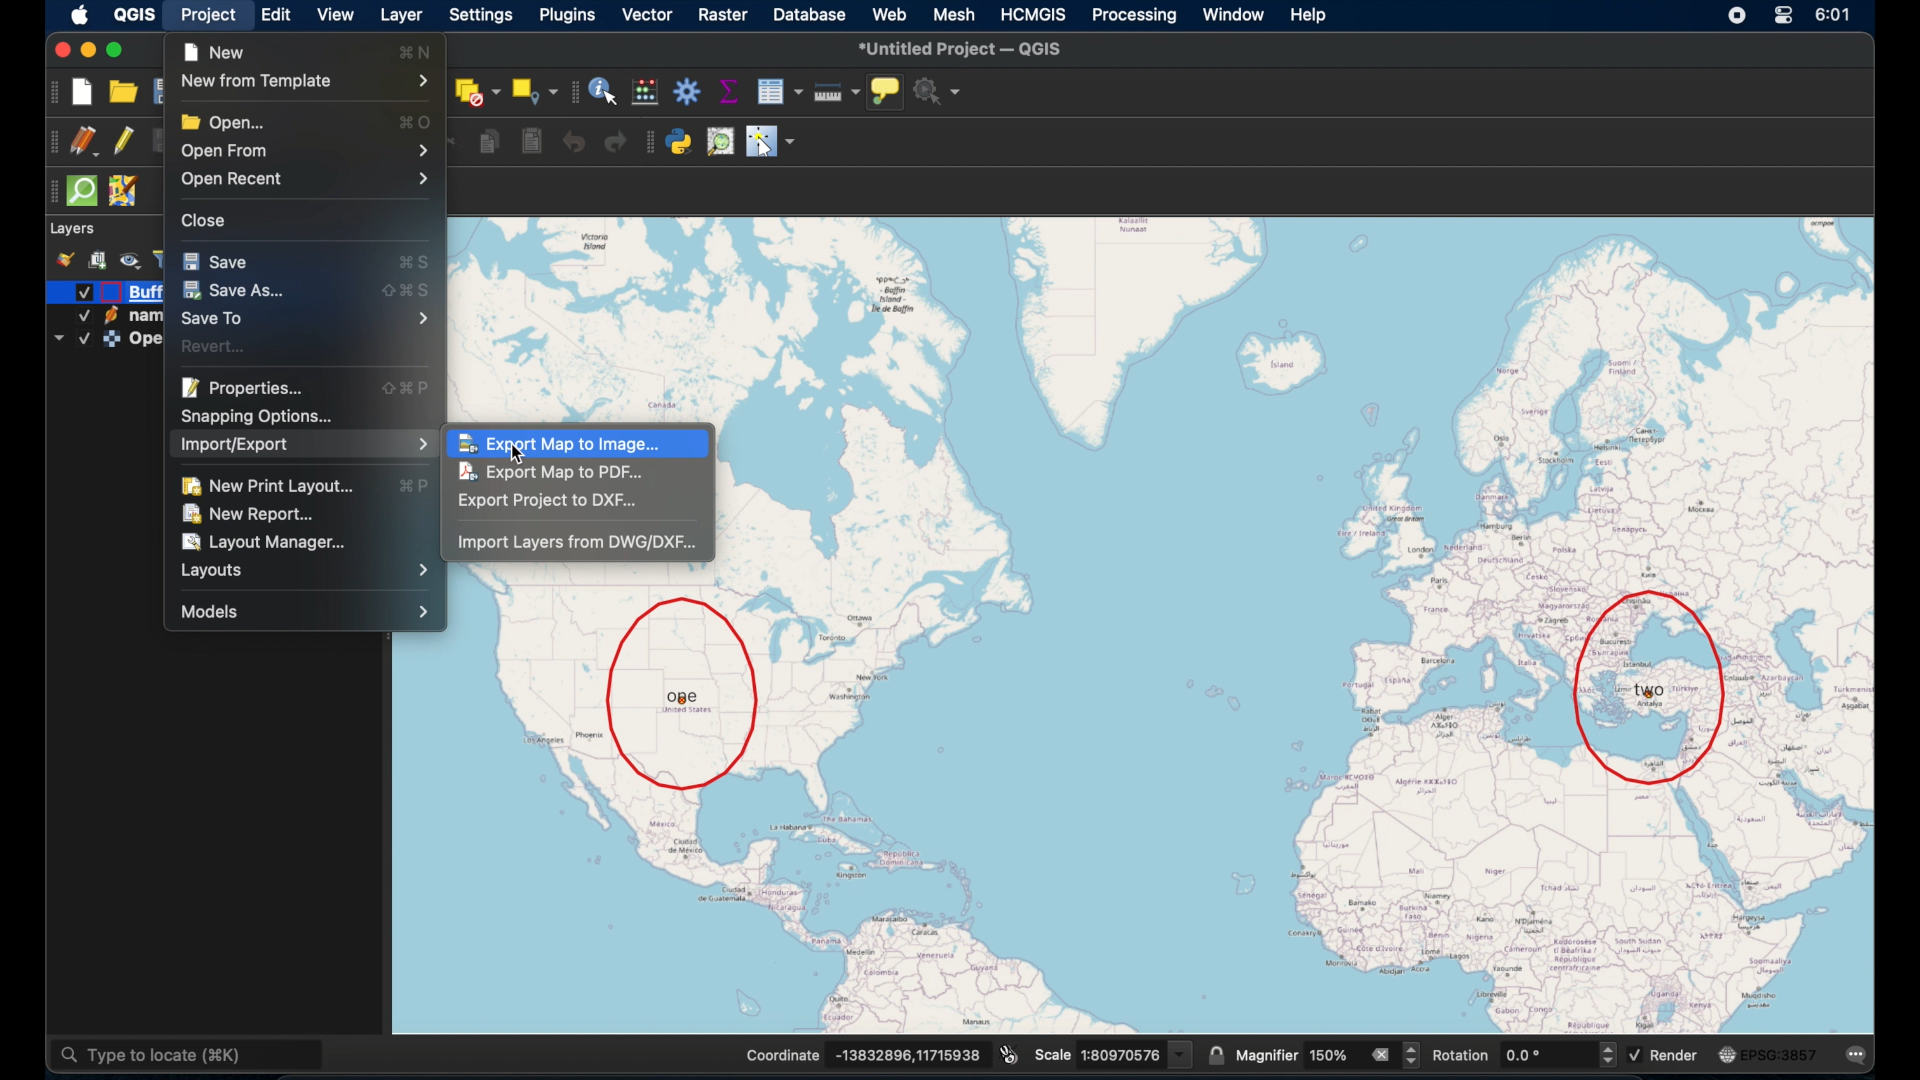 This screenshot has width=1920, height=1080. What do you see at coordinates (305, 81) in the screenshot?
I see `new from template` at bounding box center [305, 81].